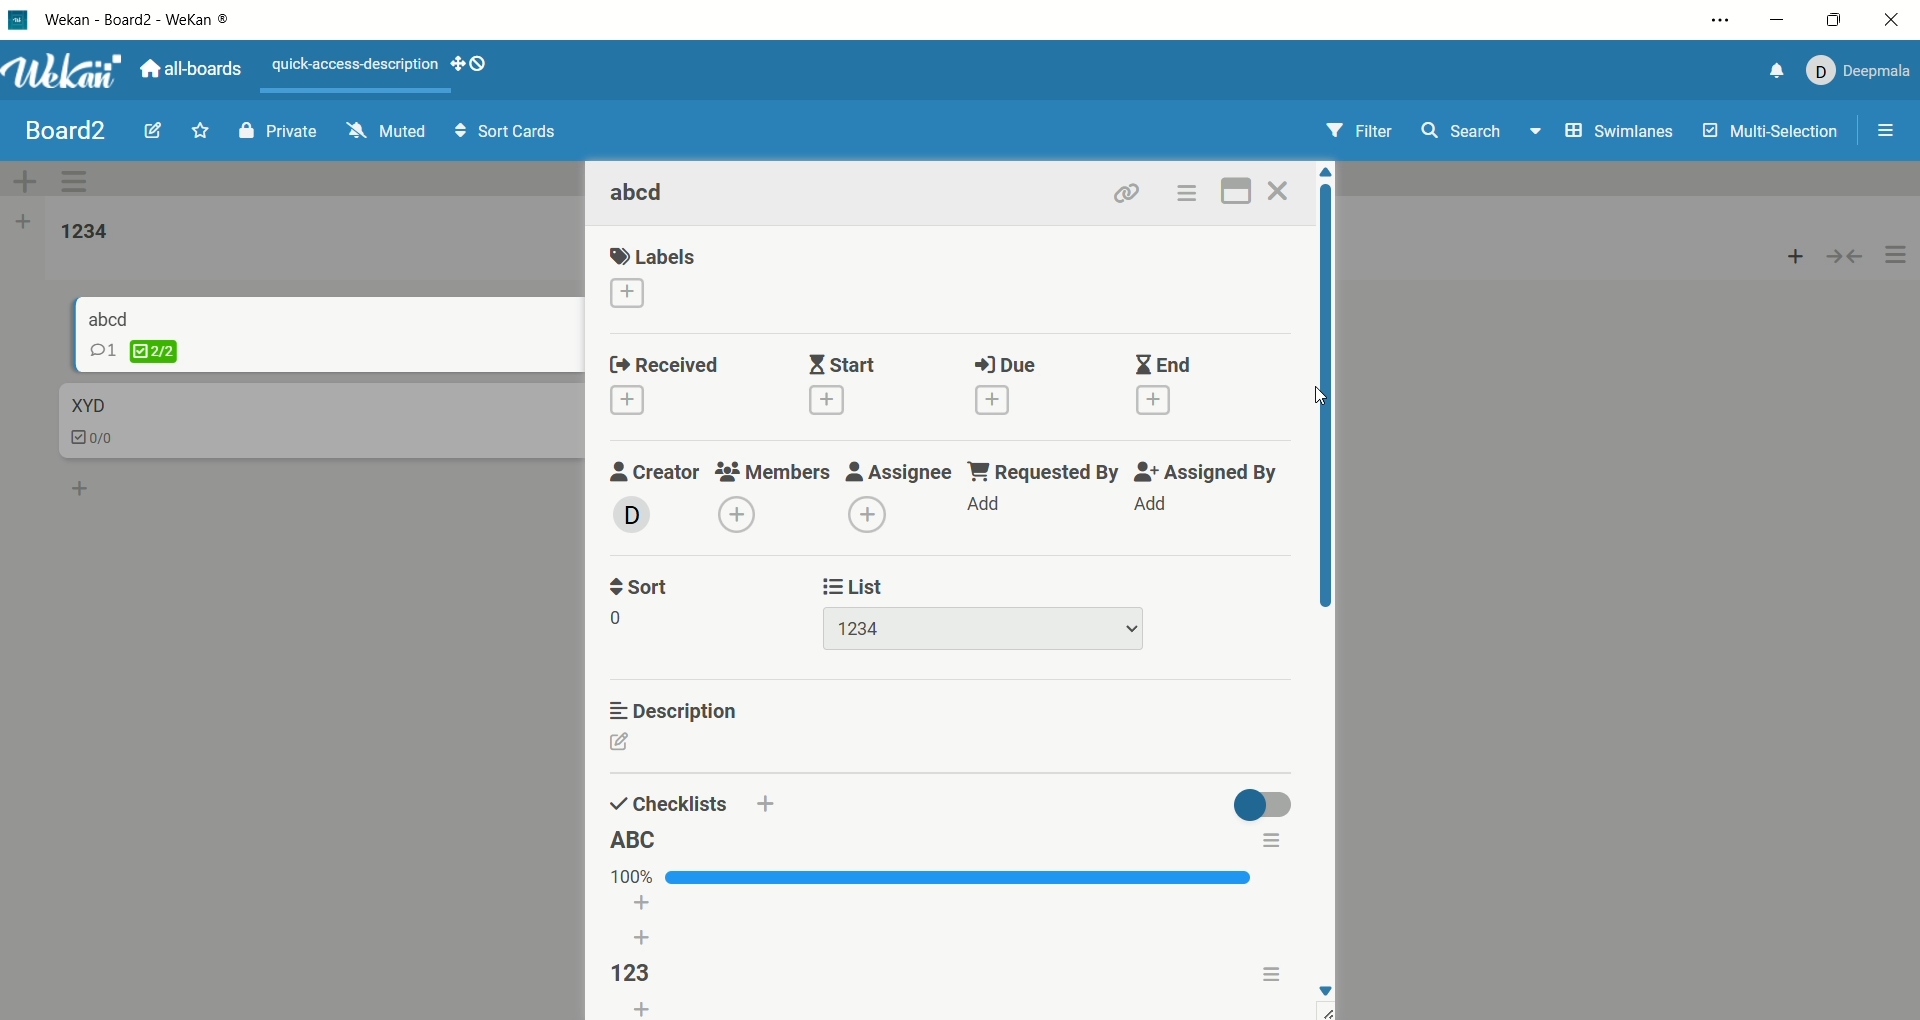 The image size is (1920, 1020). What do you see at coordinates (627, 400) in the screenshot?
I see `add` at bounding box center [627, 400].